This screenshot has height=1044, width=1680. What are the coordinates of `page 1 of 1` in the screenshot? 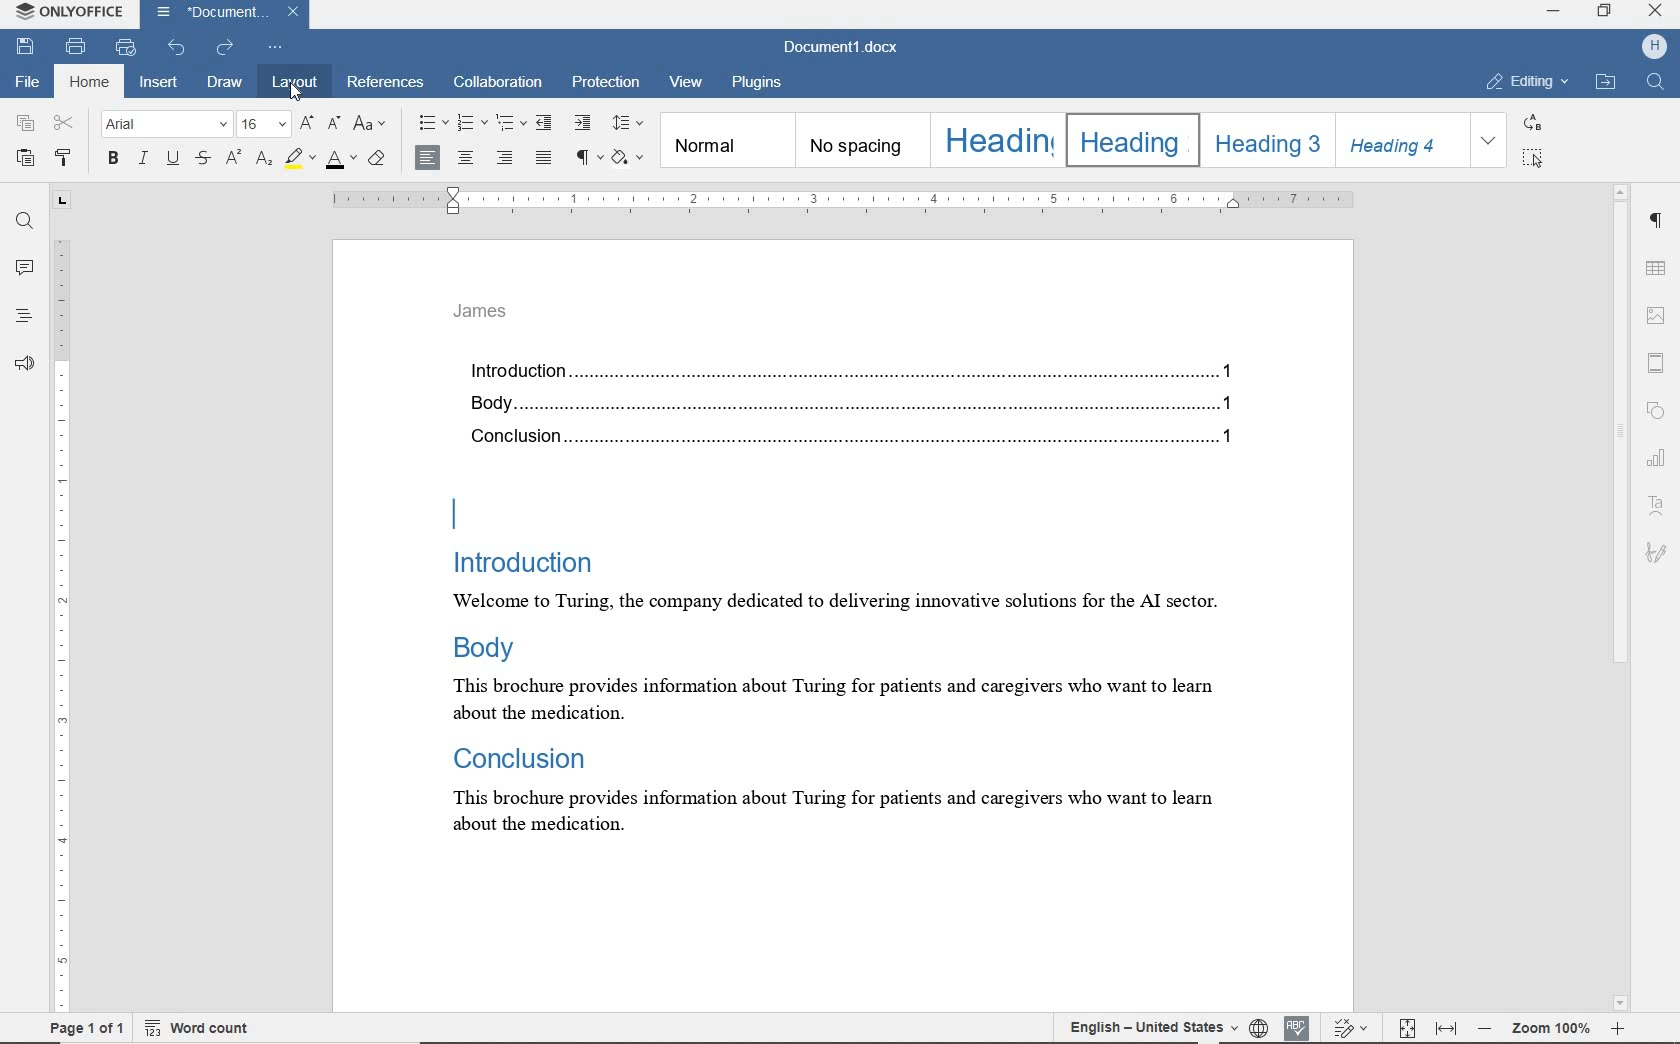 It's located at (87, 1027).